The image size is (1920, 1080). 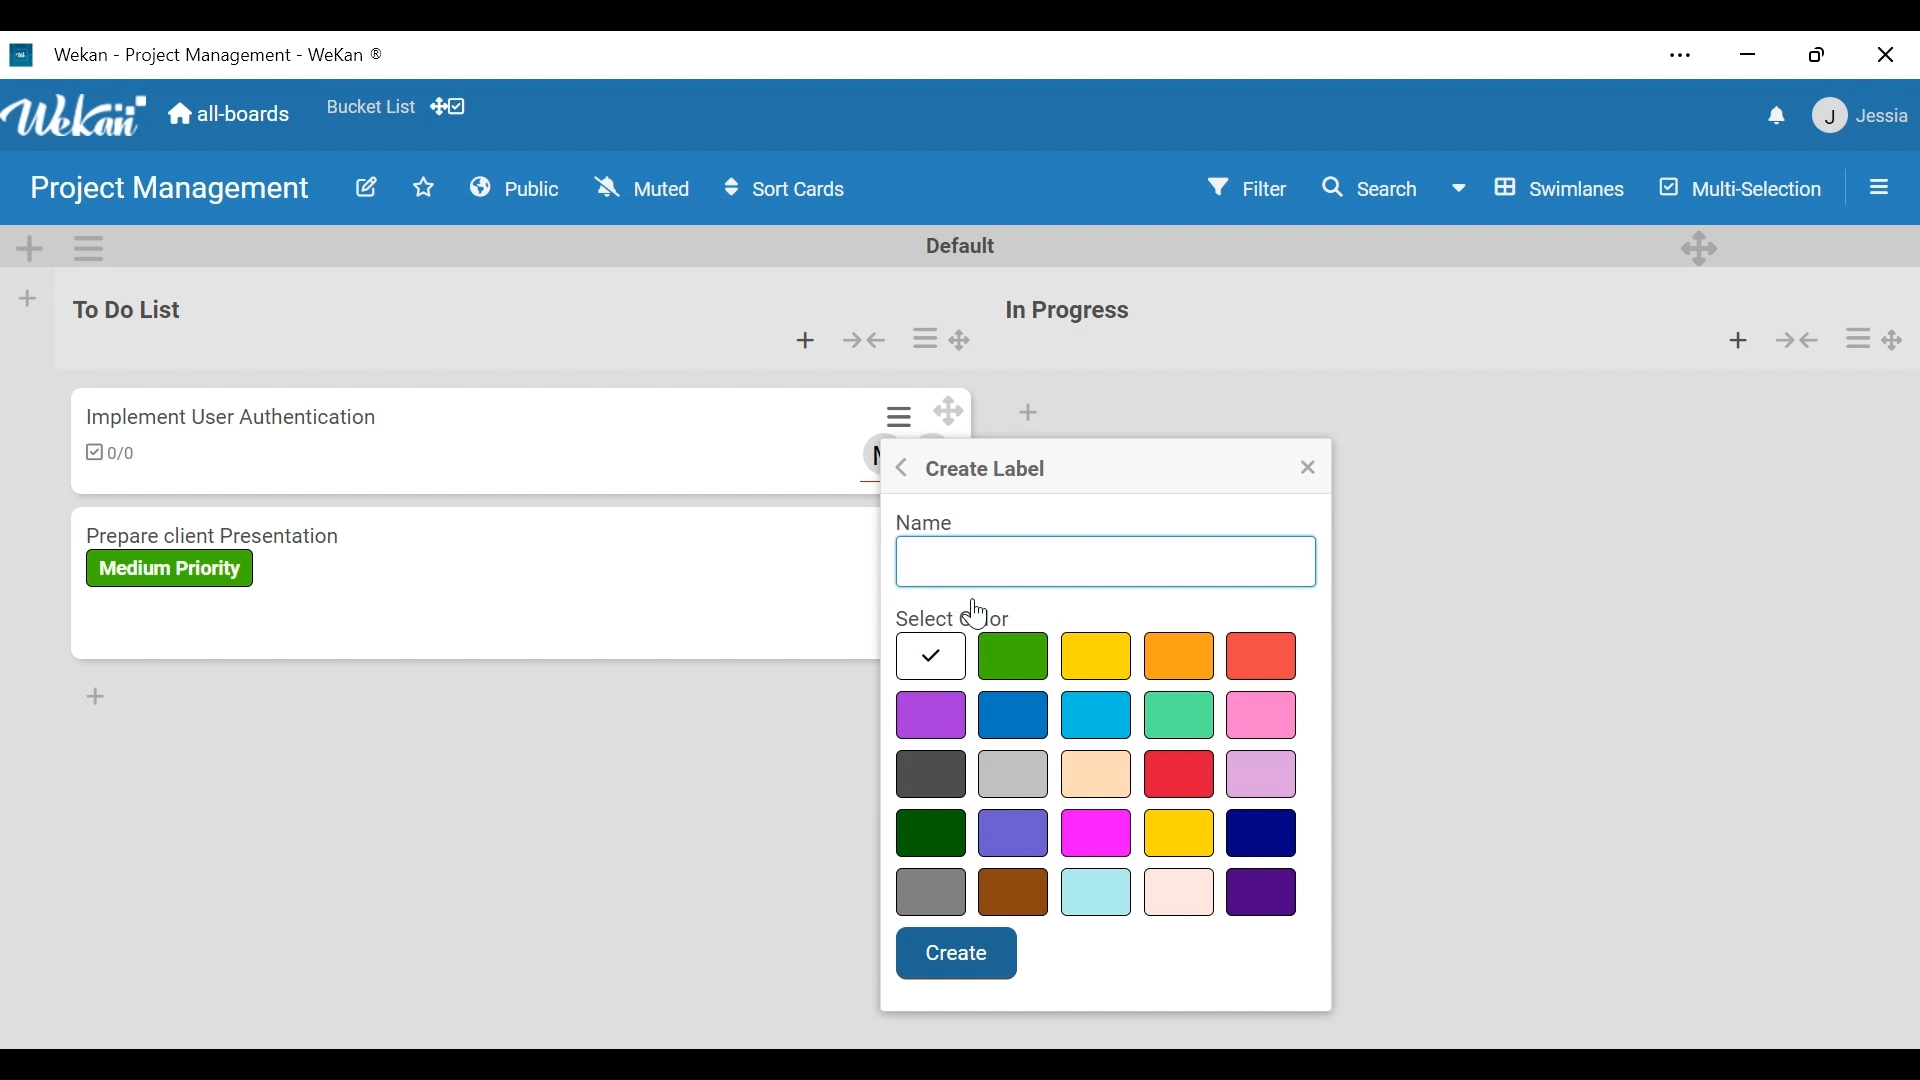 I want to click on Search, so click(x=1370, y=187).